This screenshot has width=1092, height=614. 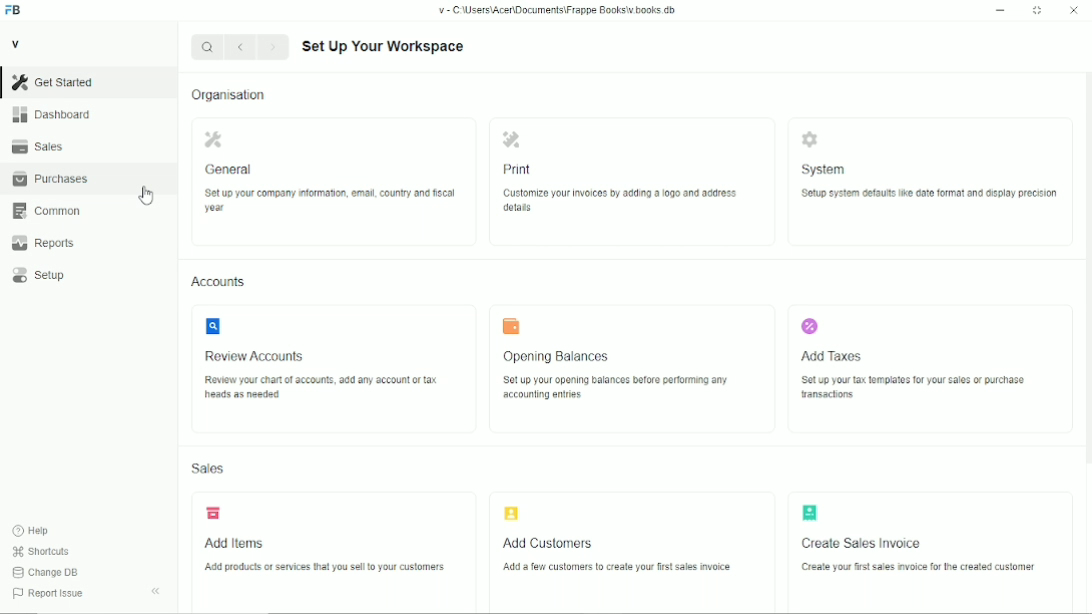 I want to click on System, so click(x=826, y=170).